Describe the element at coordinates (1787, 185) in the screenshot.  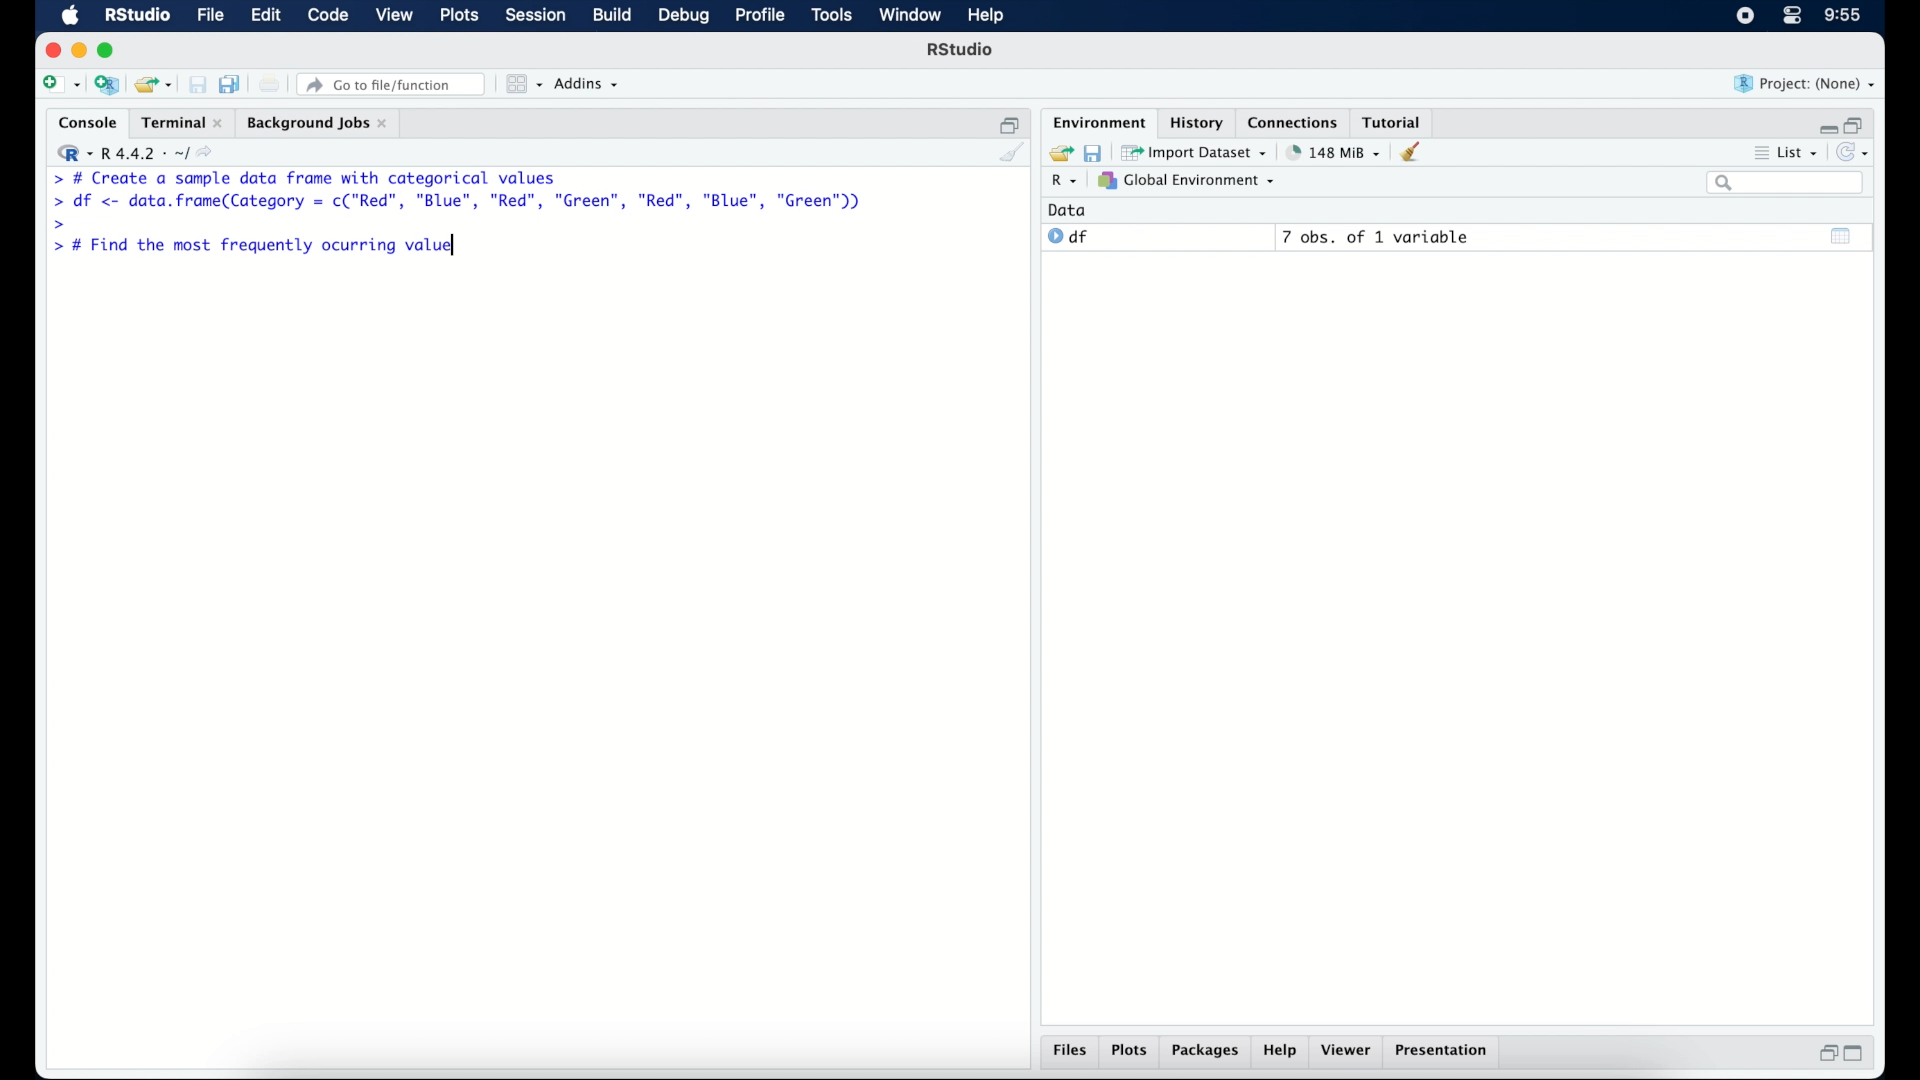
I see `search bar` at that location.